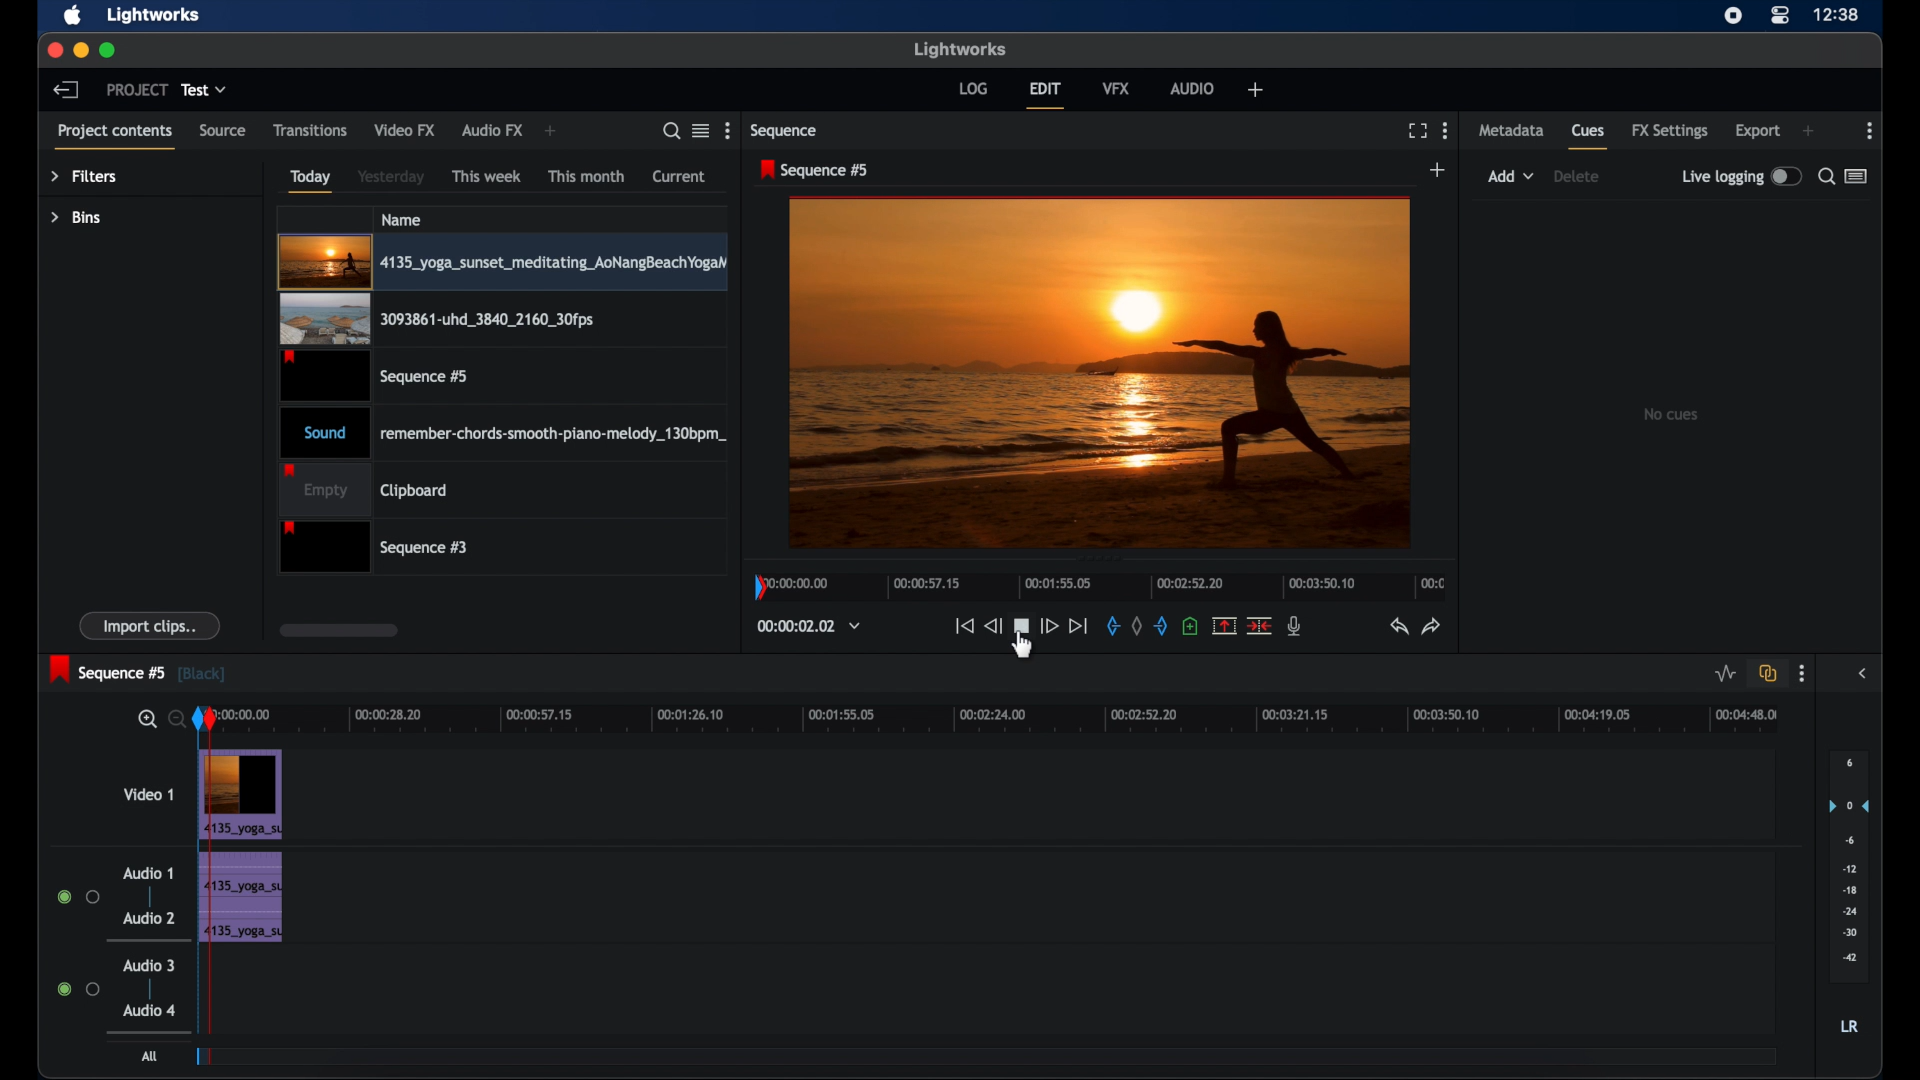  Describe the element at coordinates (728, 131) in the screenshot. I see `more options` at that location.